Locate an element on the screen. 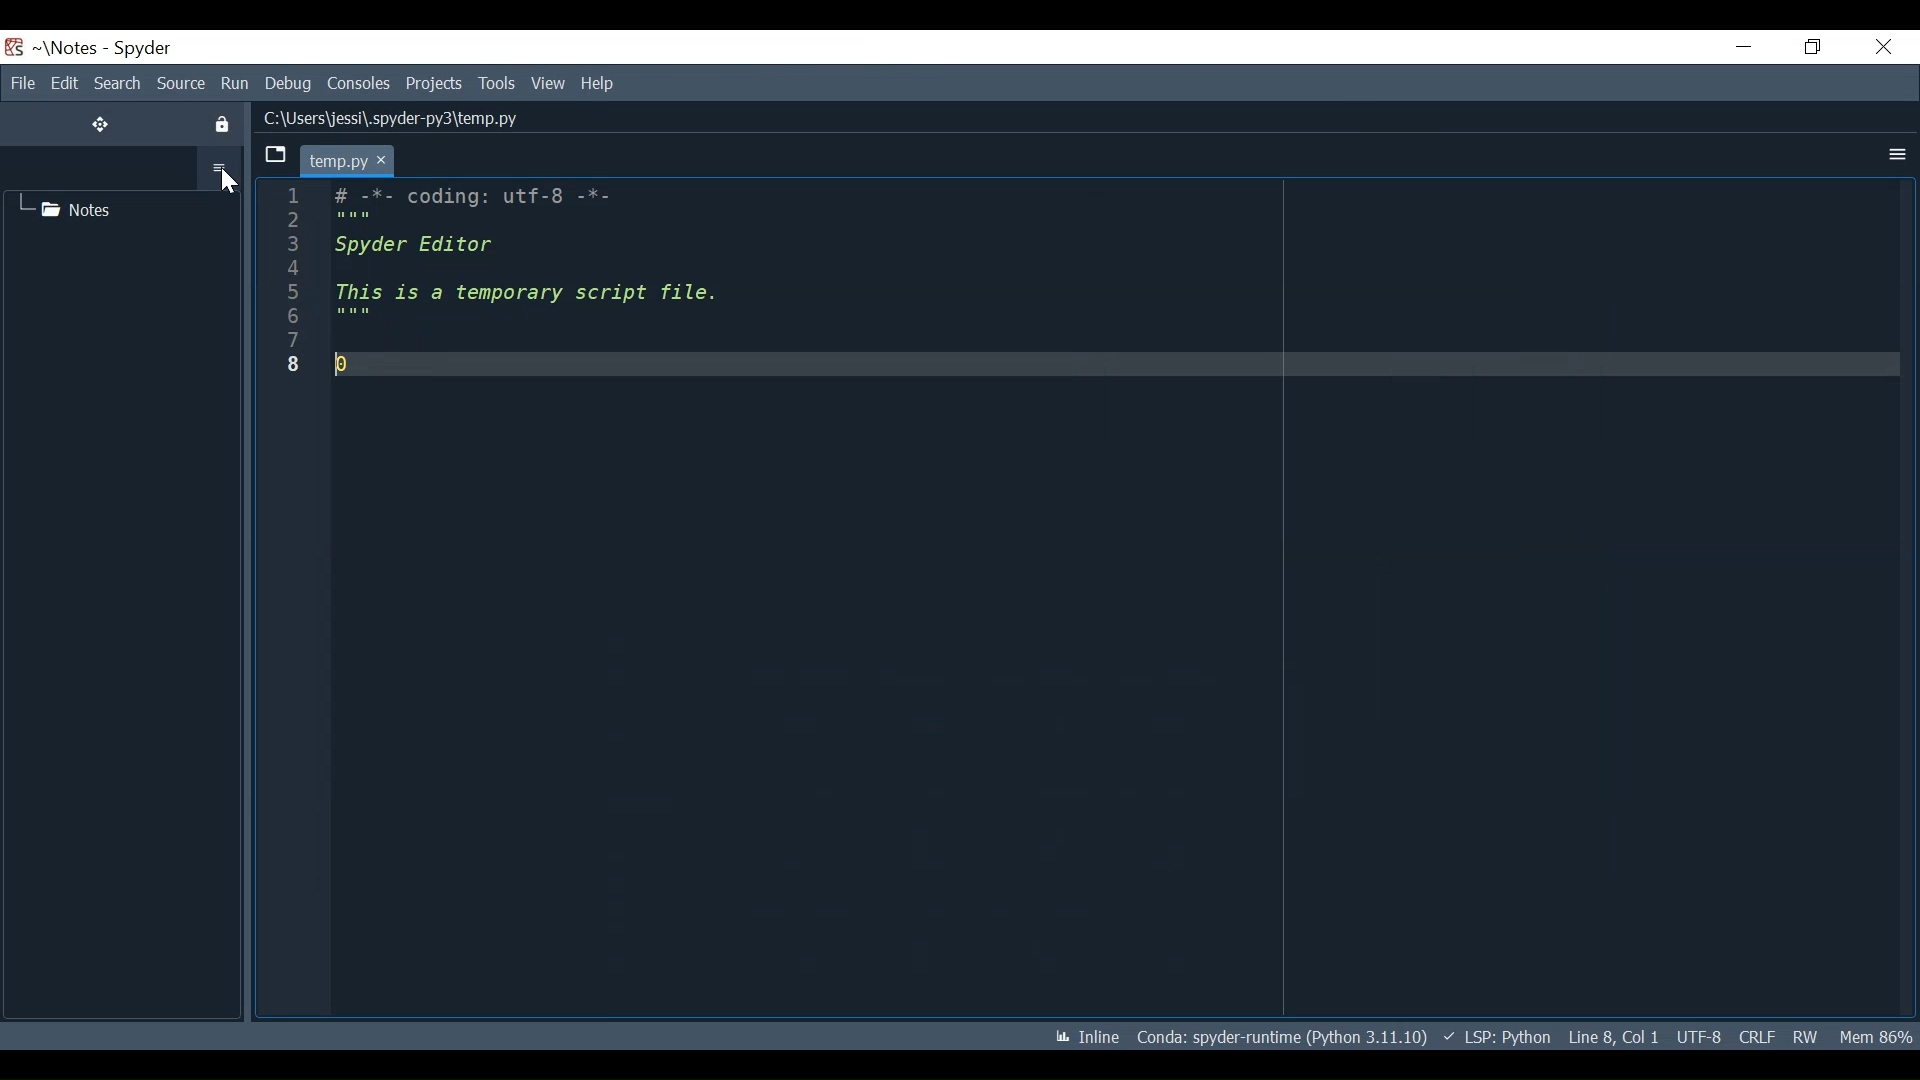  Browse Tabs is located at coordinates (273, 155).